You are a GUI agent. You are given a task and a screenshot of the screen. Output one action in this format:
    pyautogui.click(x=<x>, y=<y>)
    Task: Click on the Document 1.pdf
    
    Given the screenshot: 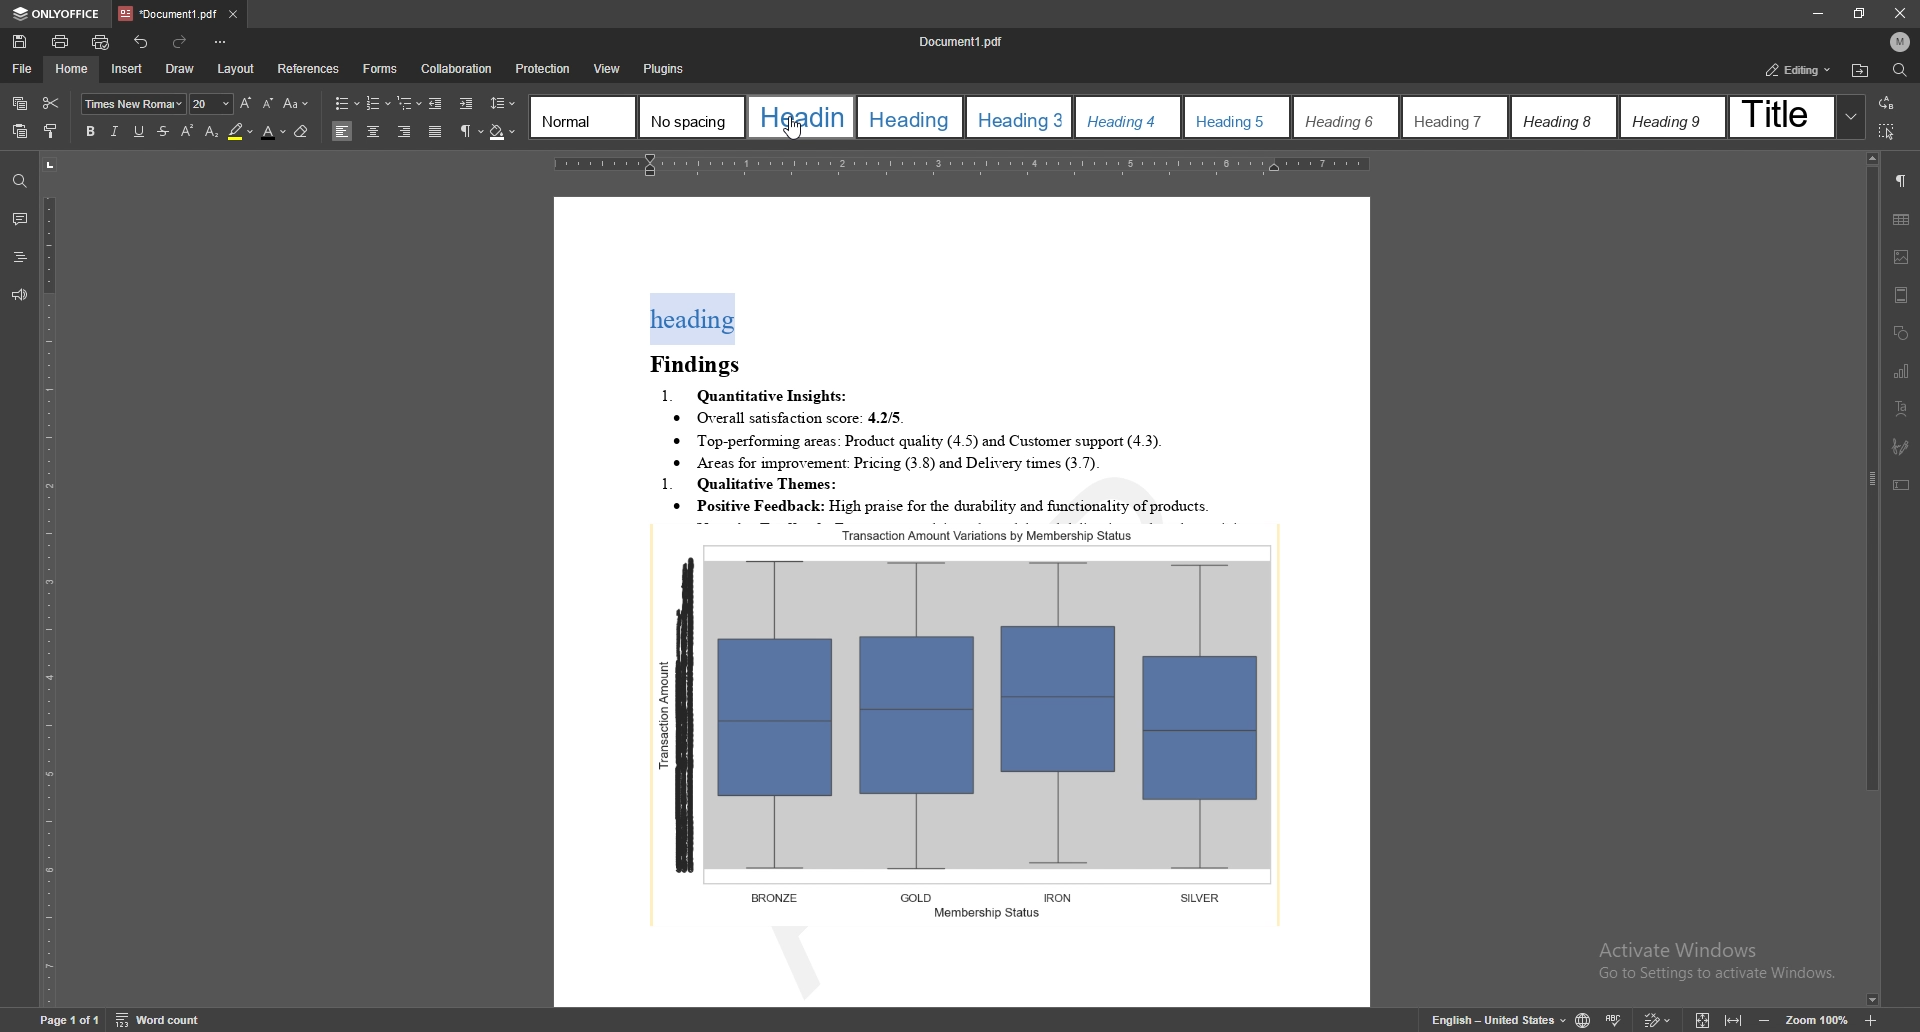 What is the action you would take?
    pyautogui.click(x=968, y=41)
    